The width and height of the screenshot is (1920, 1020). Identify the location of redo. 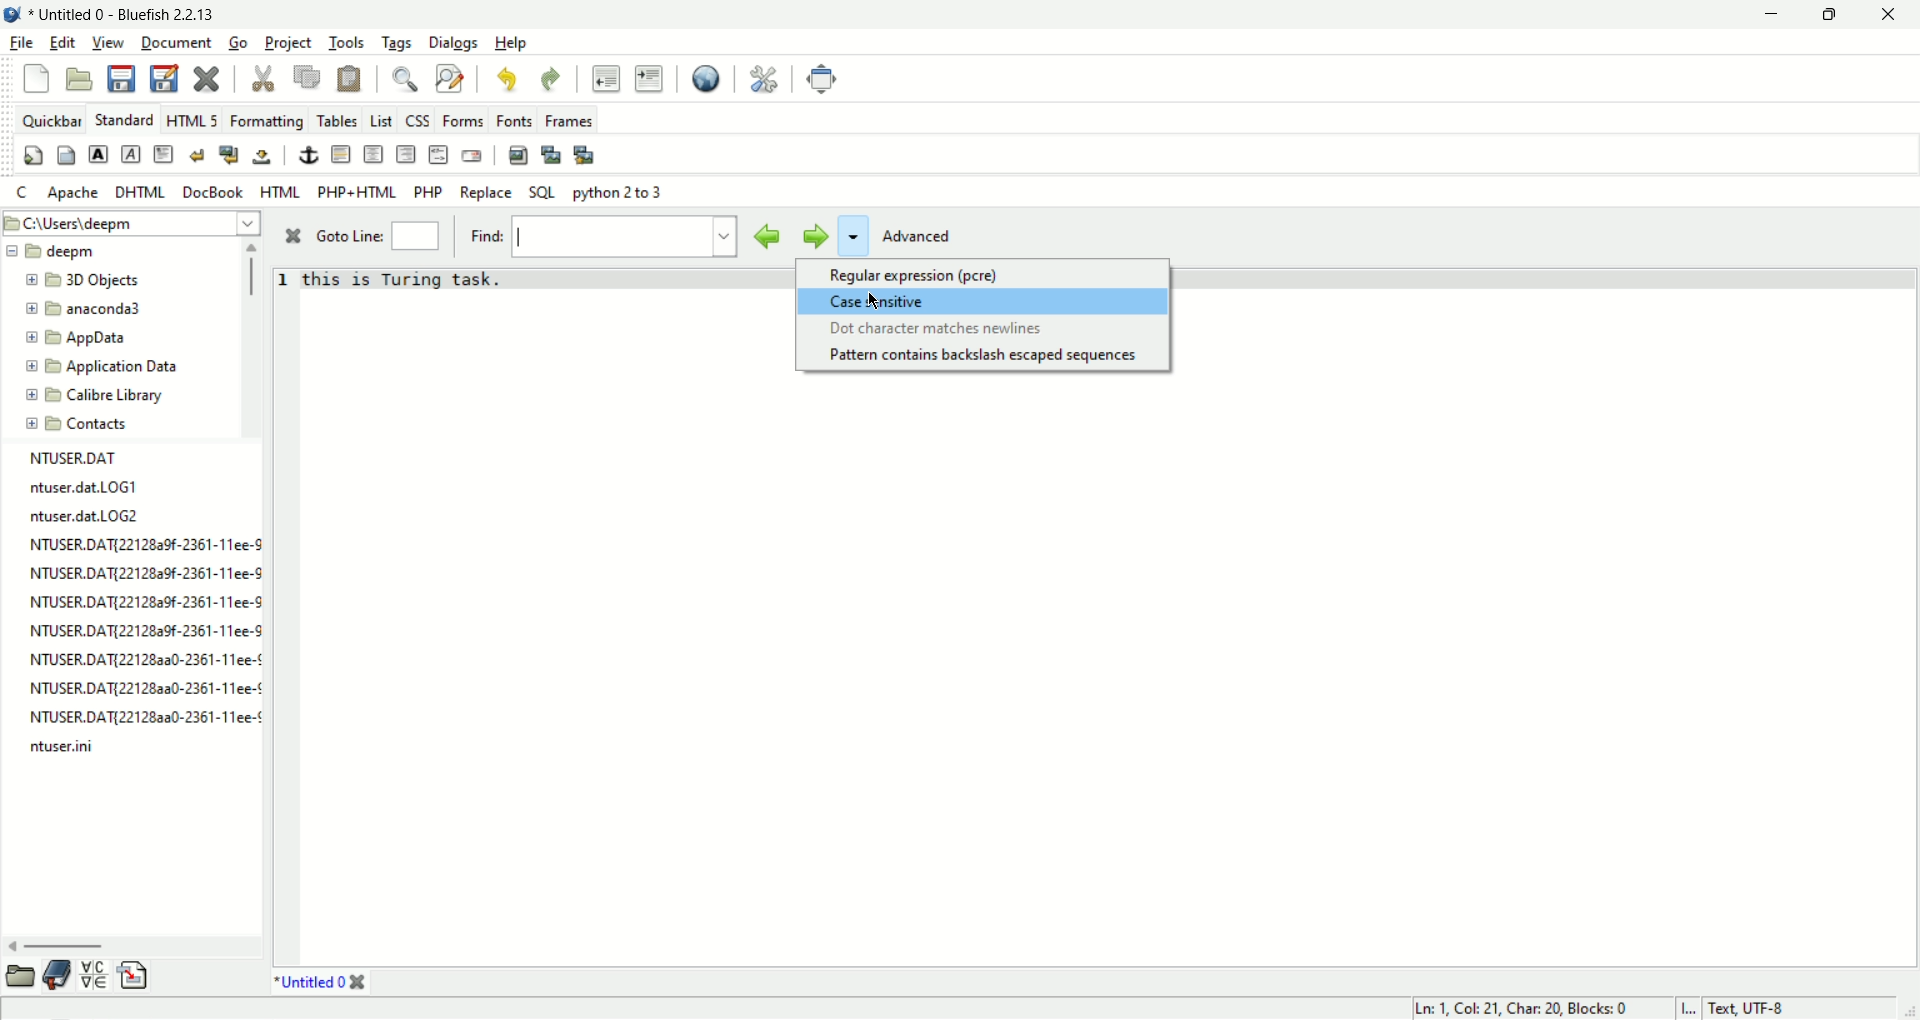
(547, 78).